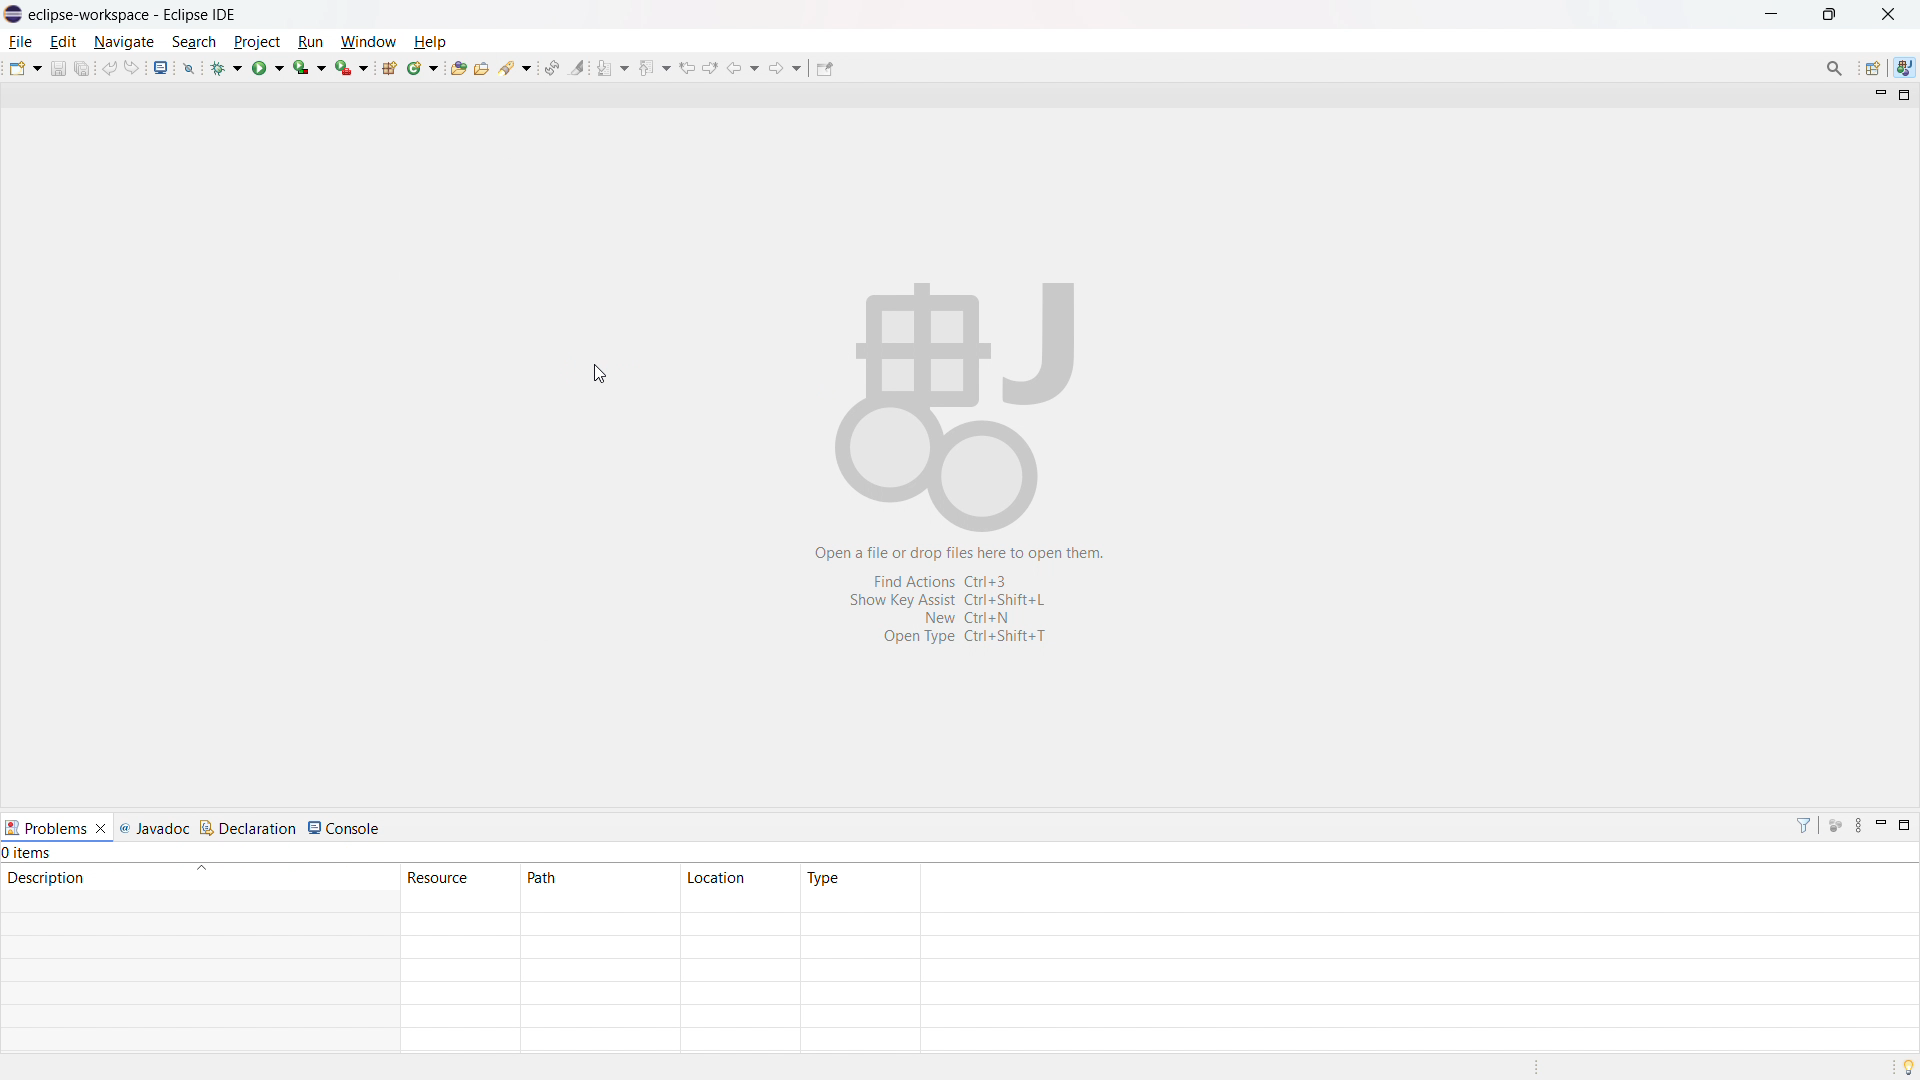  I want to click on file, so click(22, 41).